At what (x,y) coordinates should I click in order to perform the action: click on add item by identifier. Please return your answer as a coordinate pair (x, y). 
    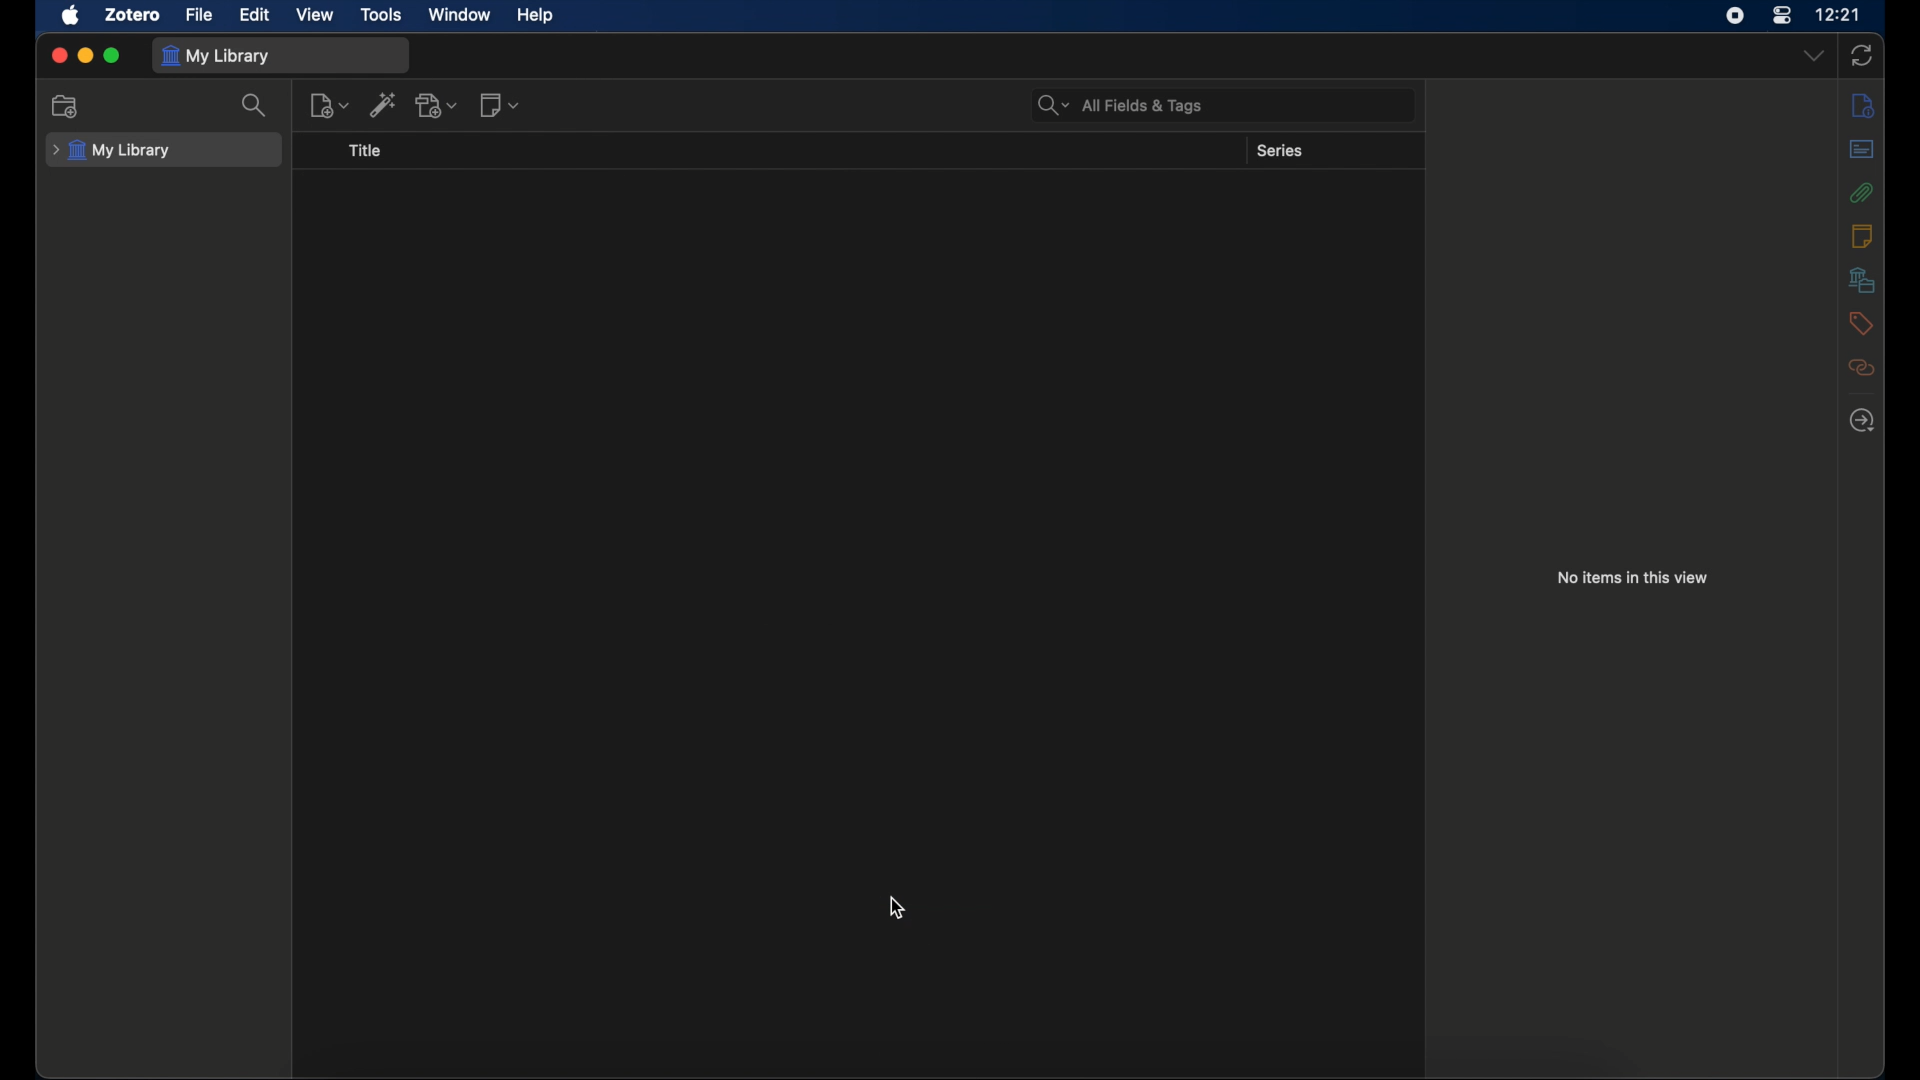
    Looking at the image, I should click on (384, 105).